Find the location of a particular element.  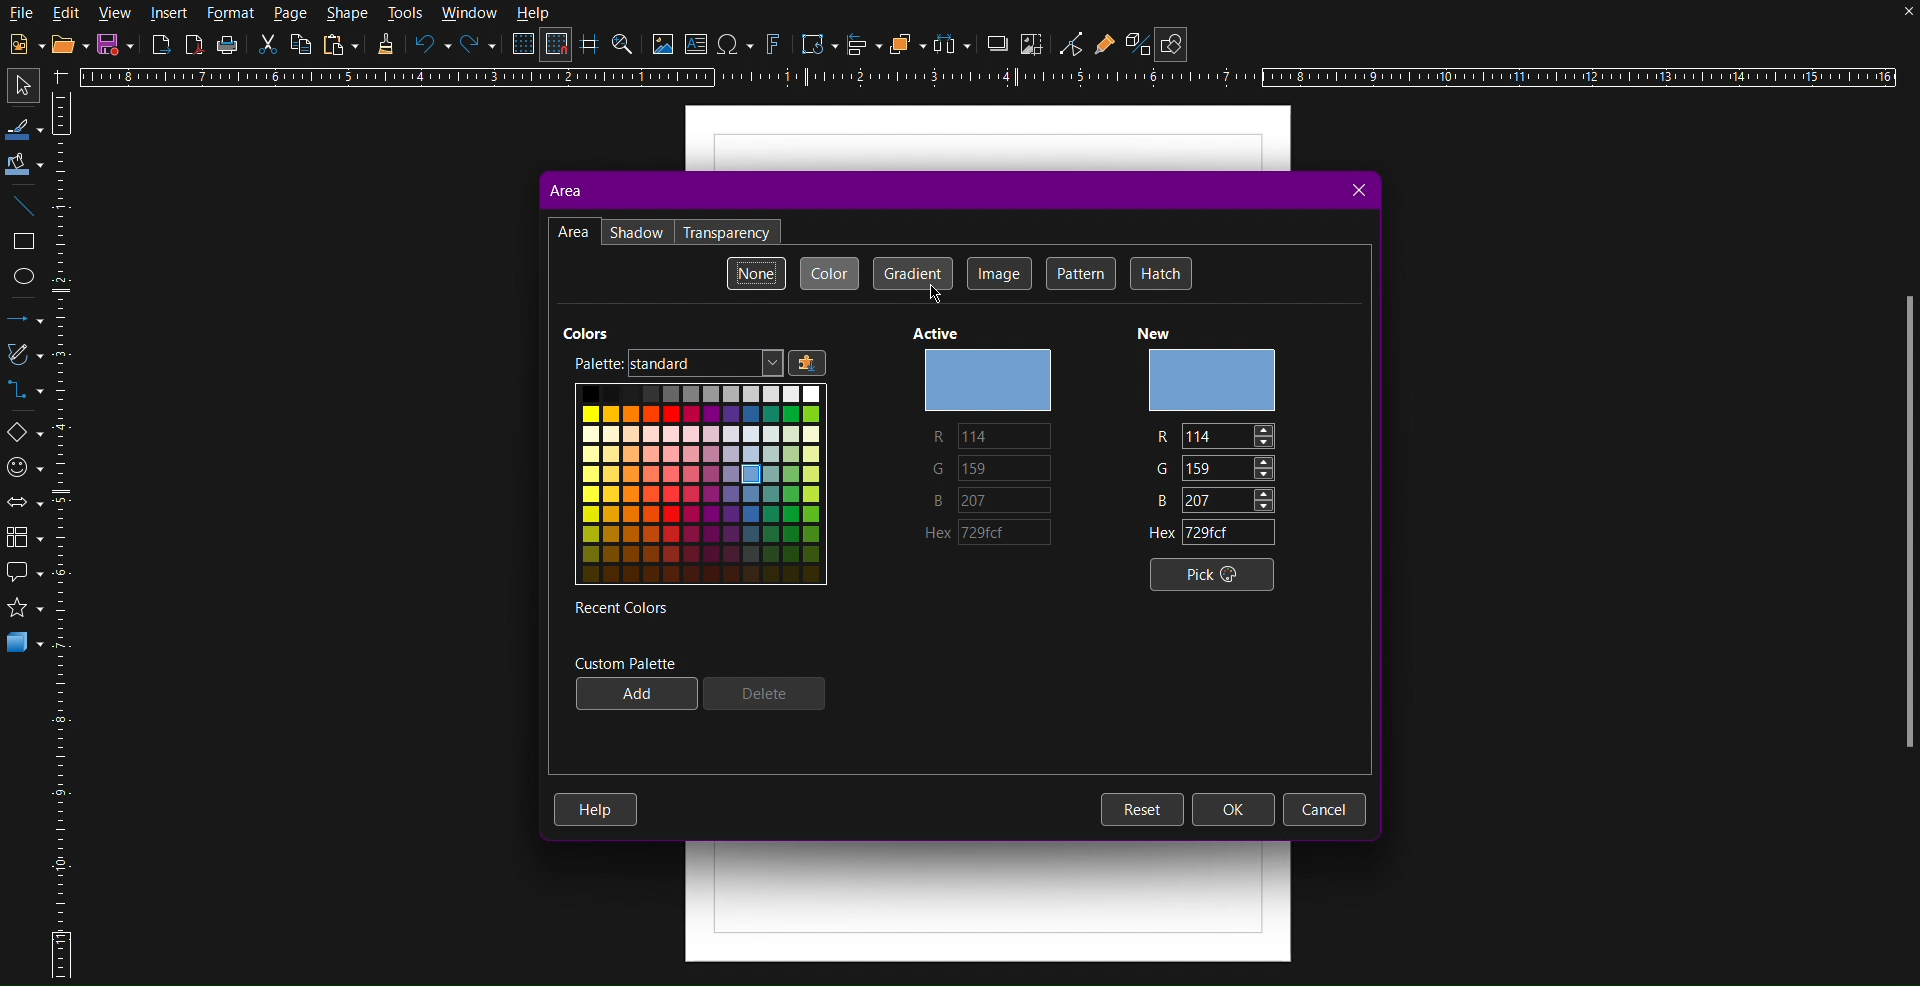

Transparency is located at coordinates (729, 232).